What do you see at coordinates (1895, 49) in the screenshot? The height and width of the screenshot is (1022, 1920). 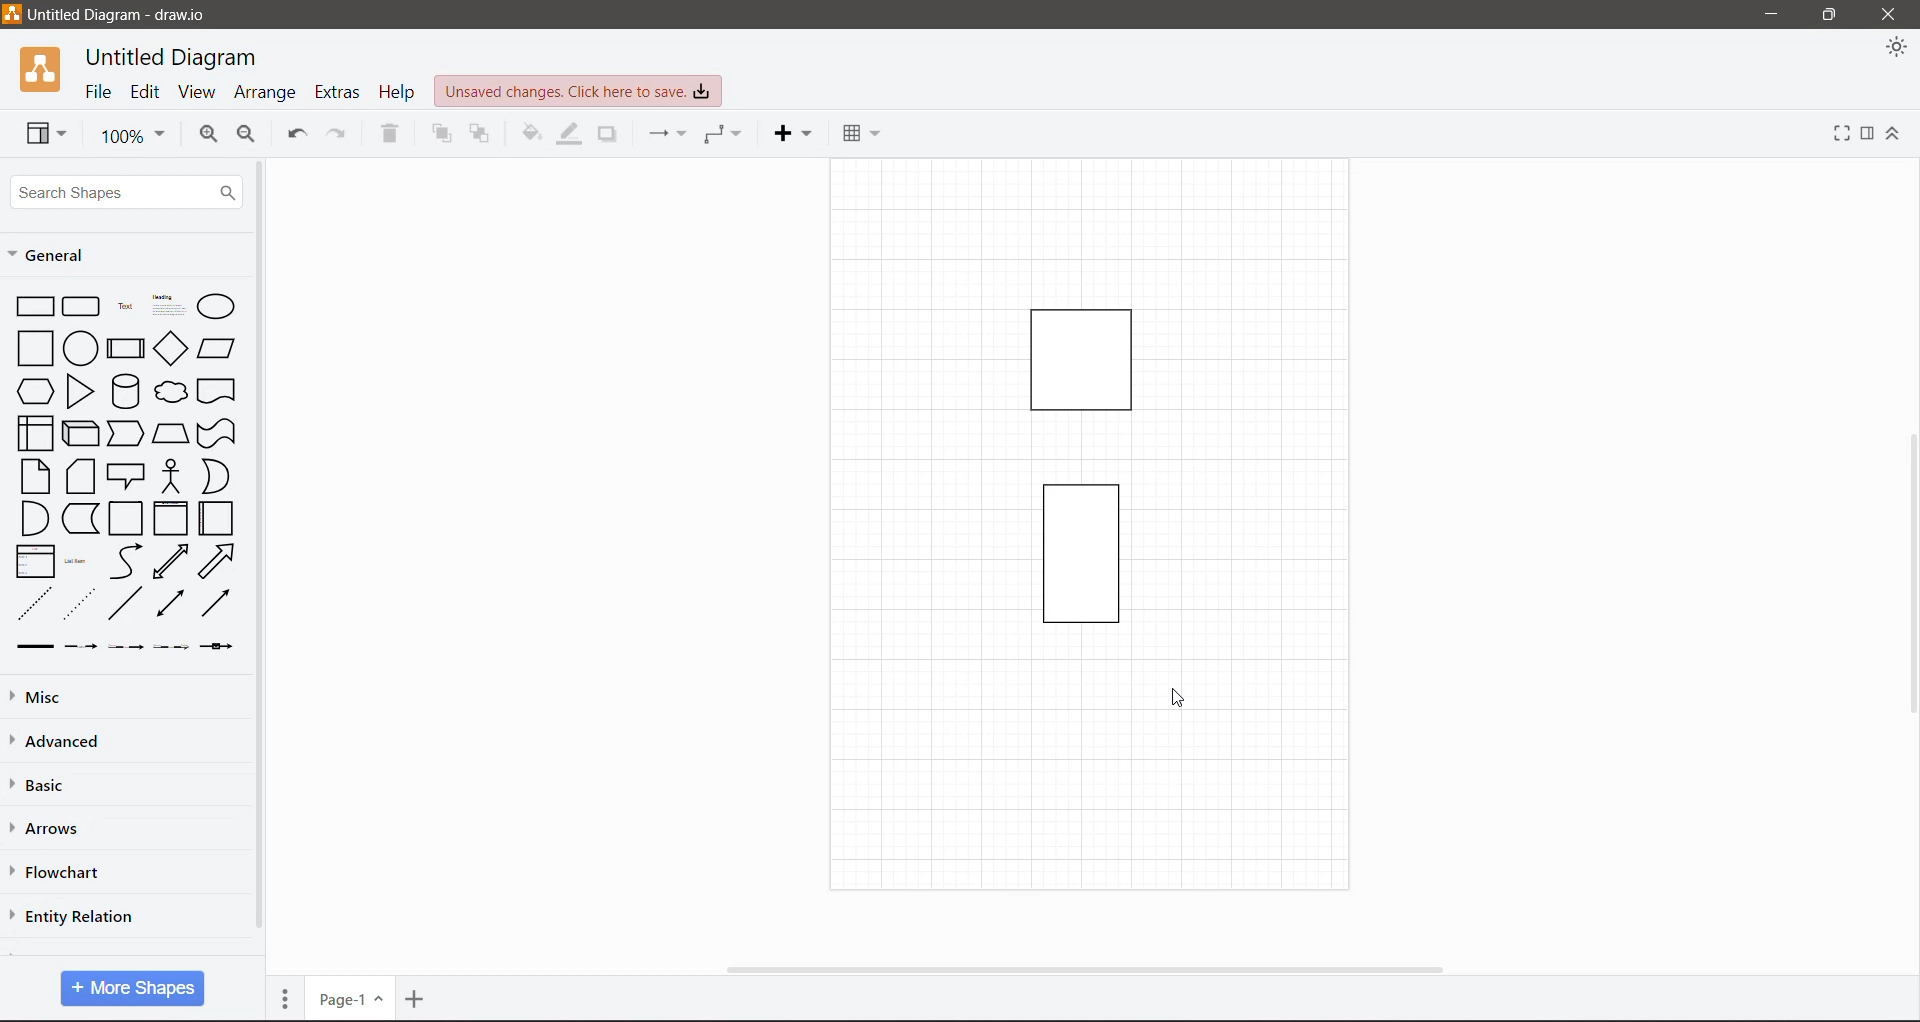 I see `Appearance` at bounding box center [1895, 49].